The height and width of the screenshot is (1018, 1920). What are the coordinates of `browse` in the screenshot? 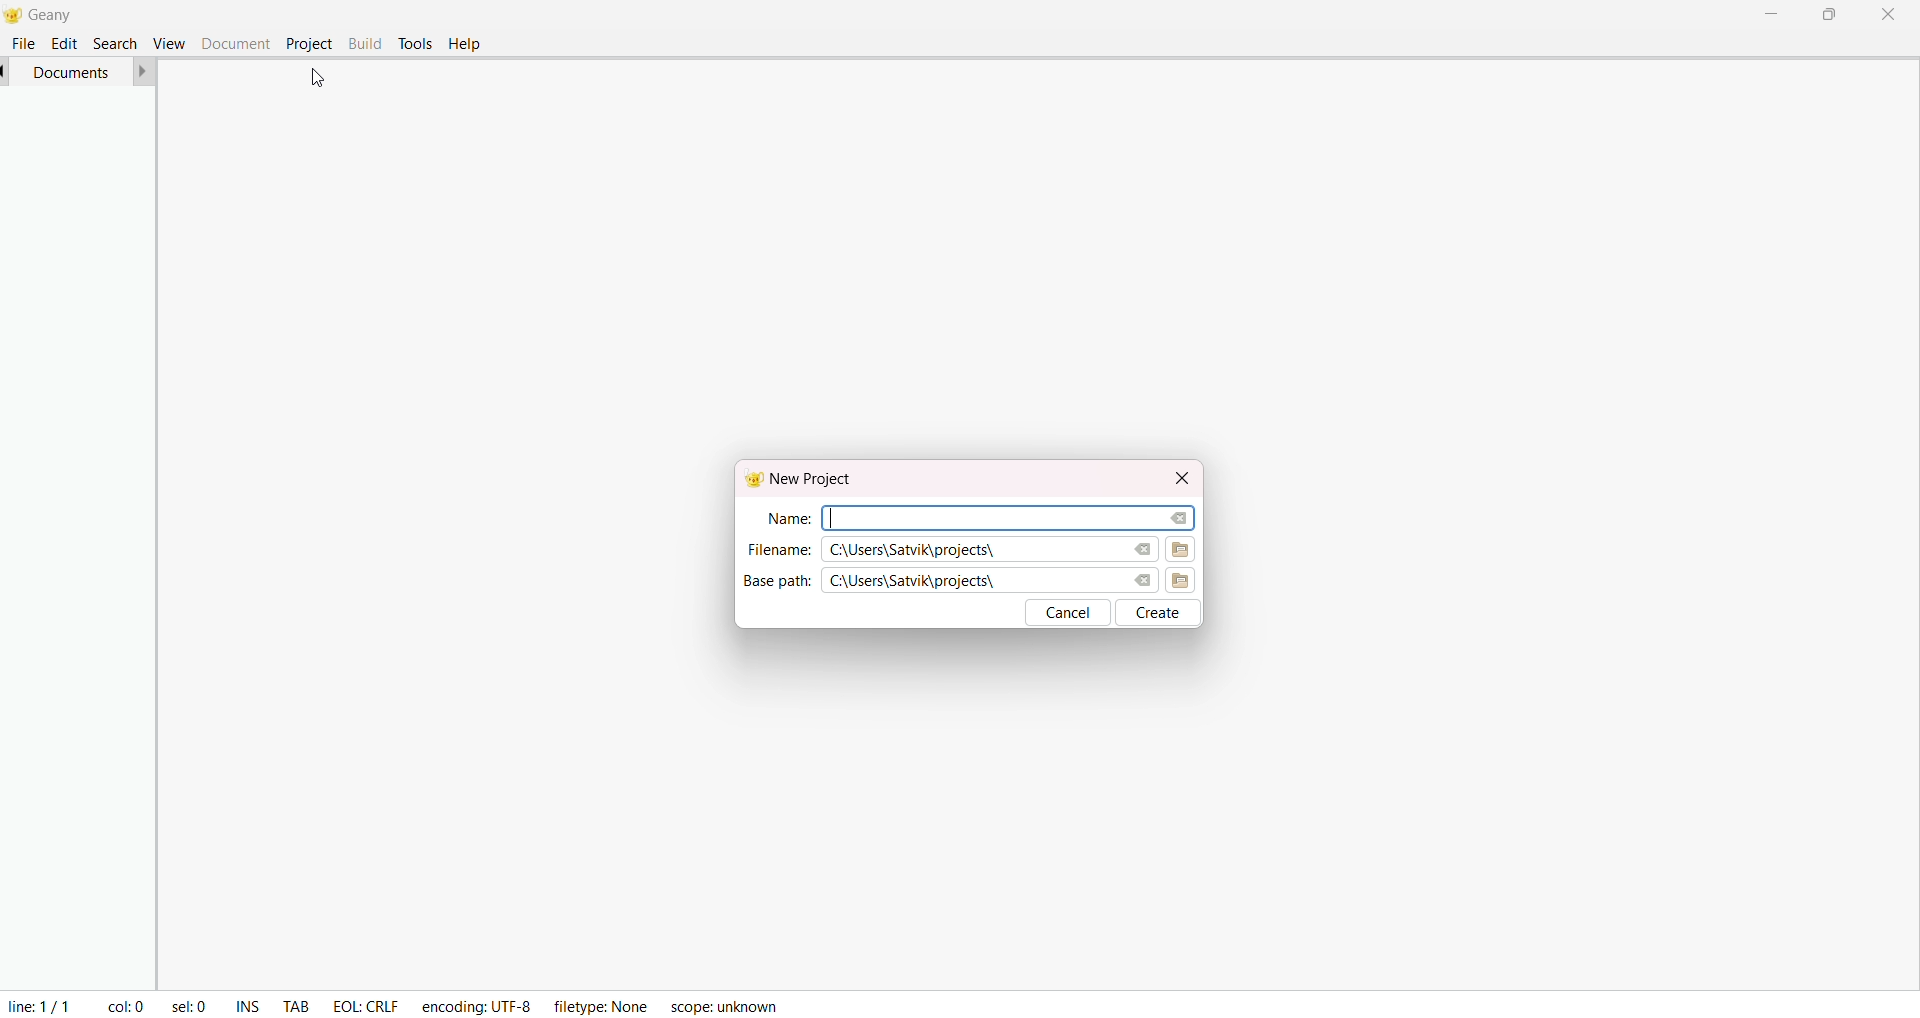 It's located at (1187, 581).